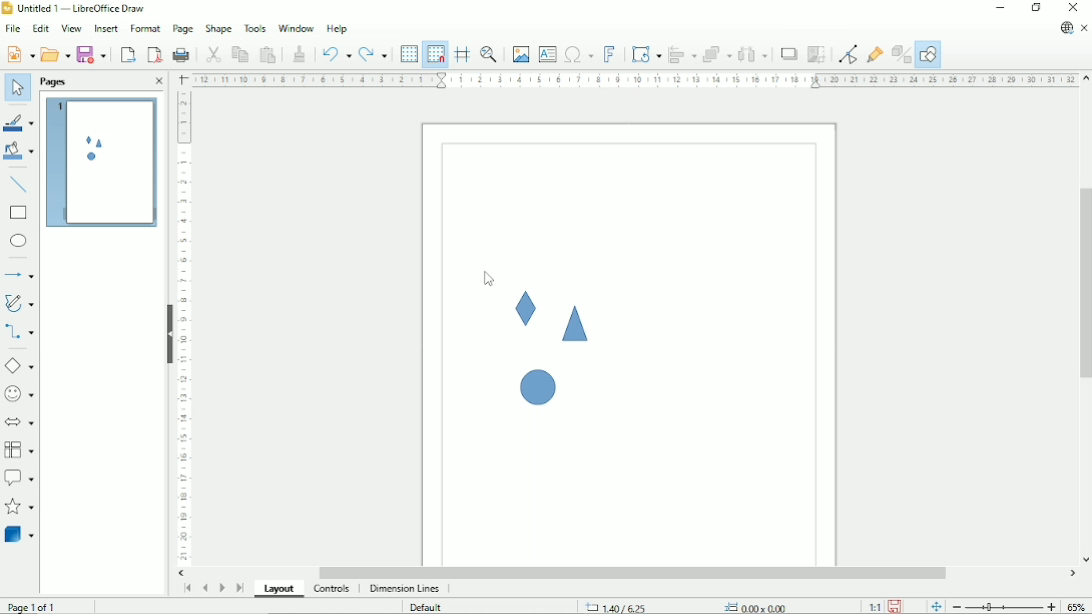 Image resolution: width=1092 pixels, height=614 pixels. I want to click on Zoom & pan, so click(488, 54).